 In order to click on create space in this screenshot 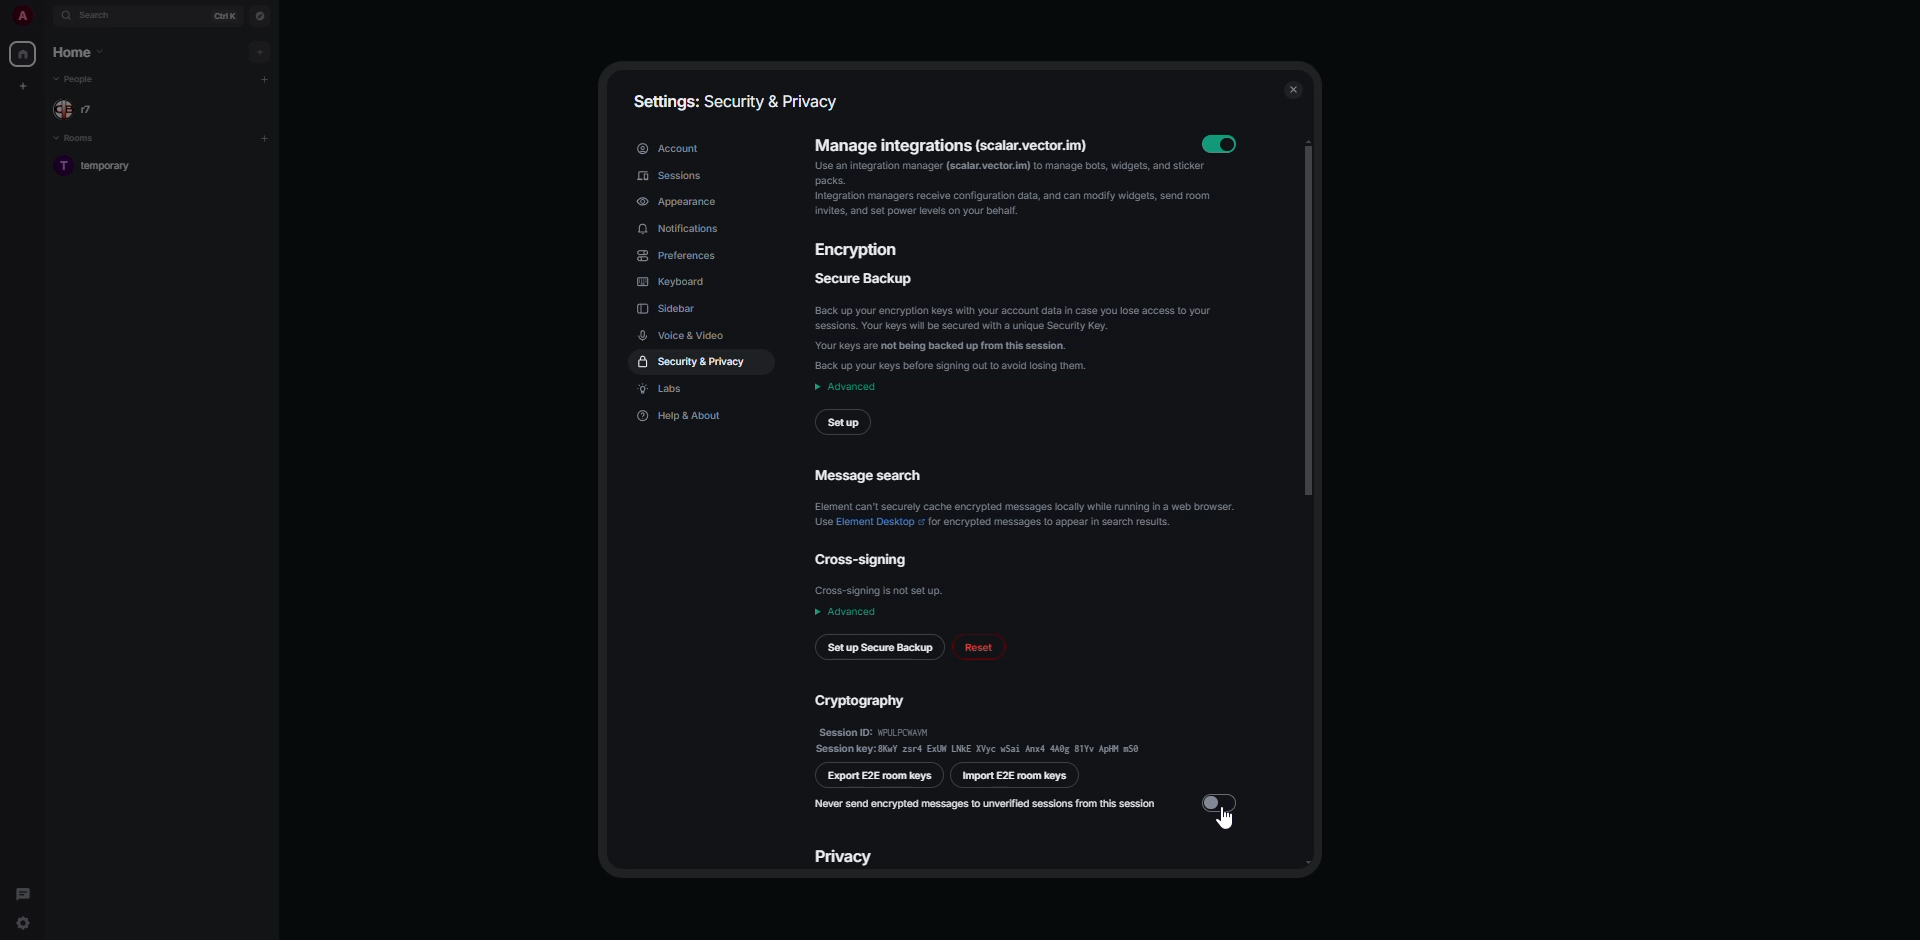, I will do `click(22, 85)`.